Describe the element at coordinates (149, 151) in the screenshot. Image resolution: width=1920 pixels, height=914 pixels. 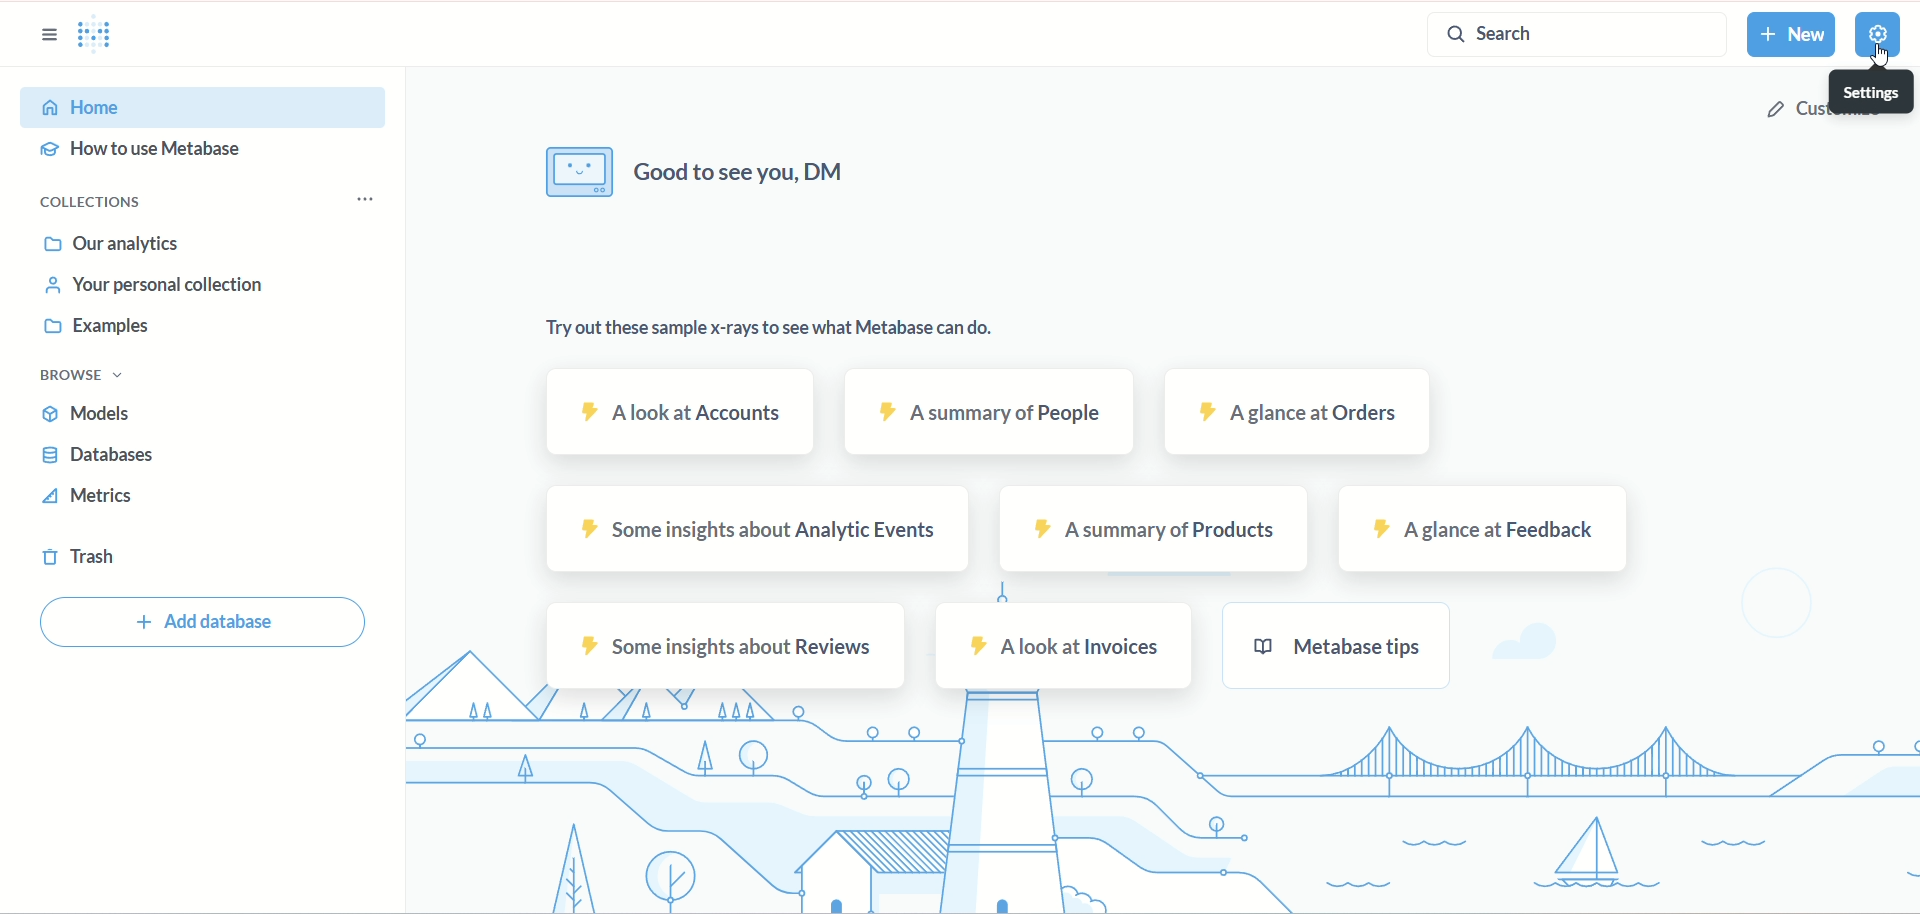
I see `how to use metabase` at that location.